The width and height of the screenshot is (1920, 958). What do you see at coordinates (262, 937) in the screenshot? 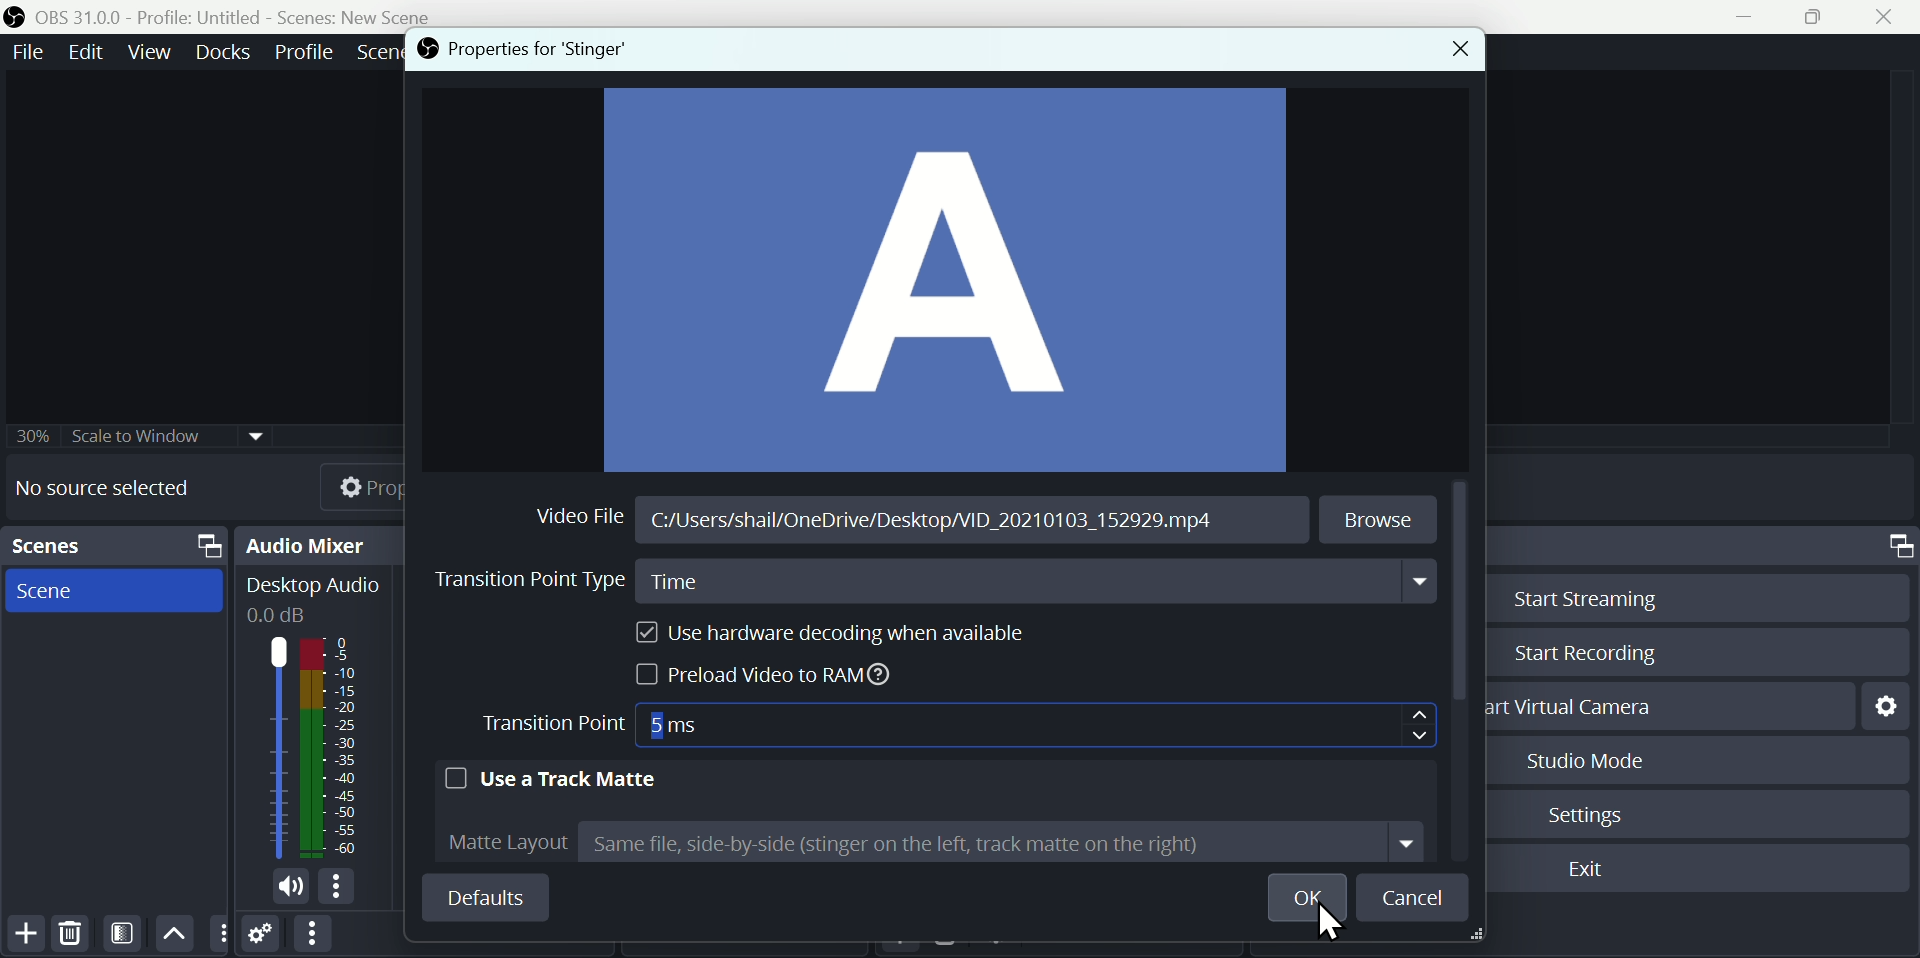
I see `Settings` at bounding box center [262, 937].